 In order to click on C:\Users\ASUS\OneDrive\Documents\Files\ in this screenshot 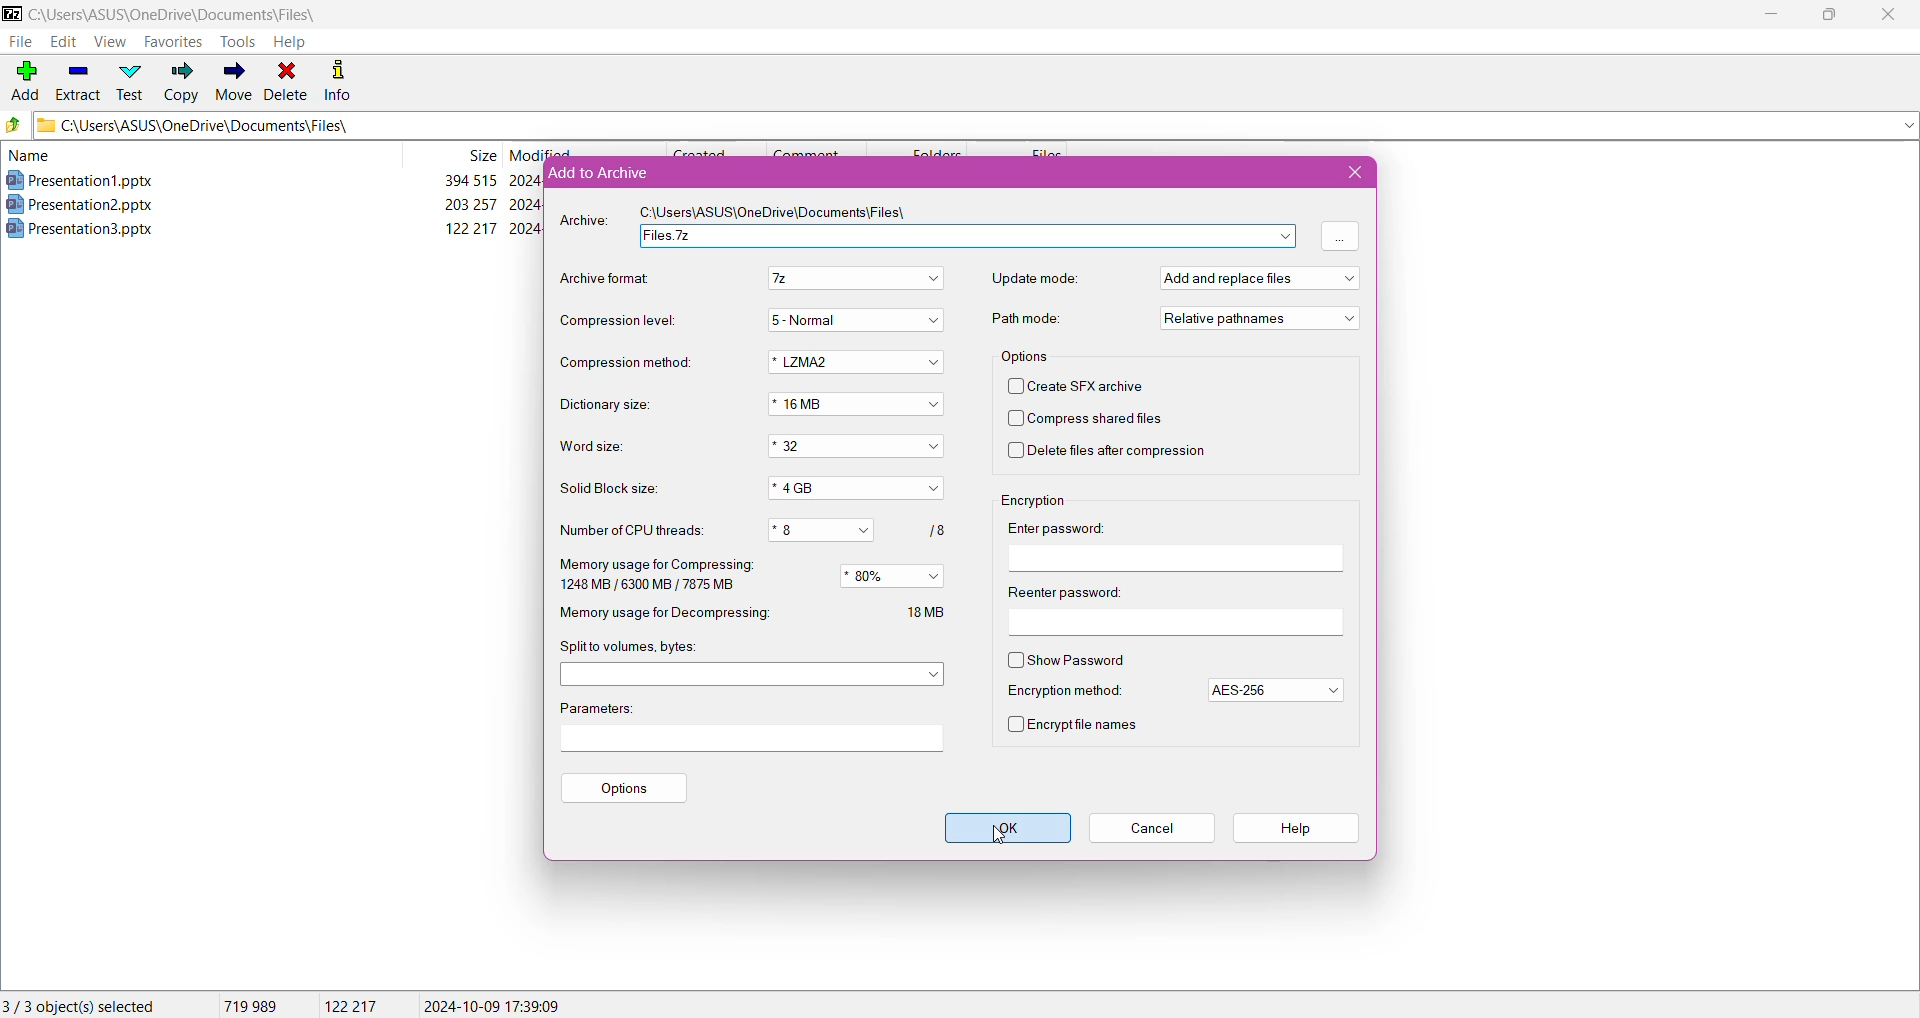, I will do `click(775, 215)`.